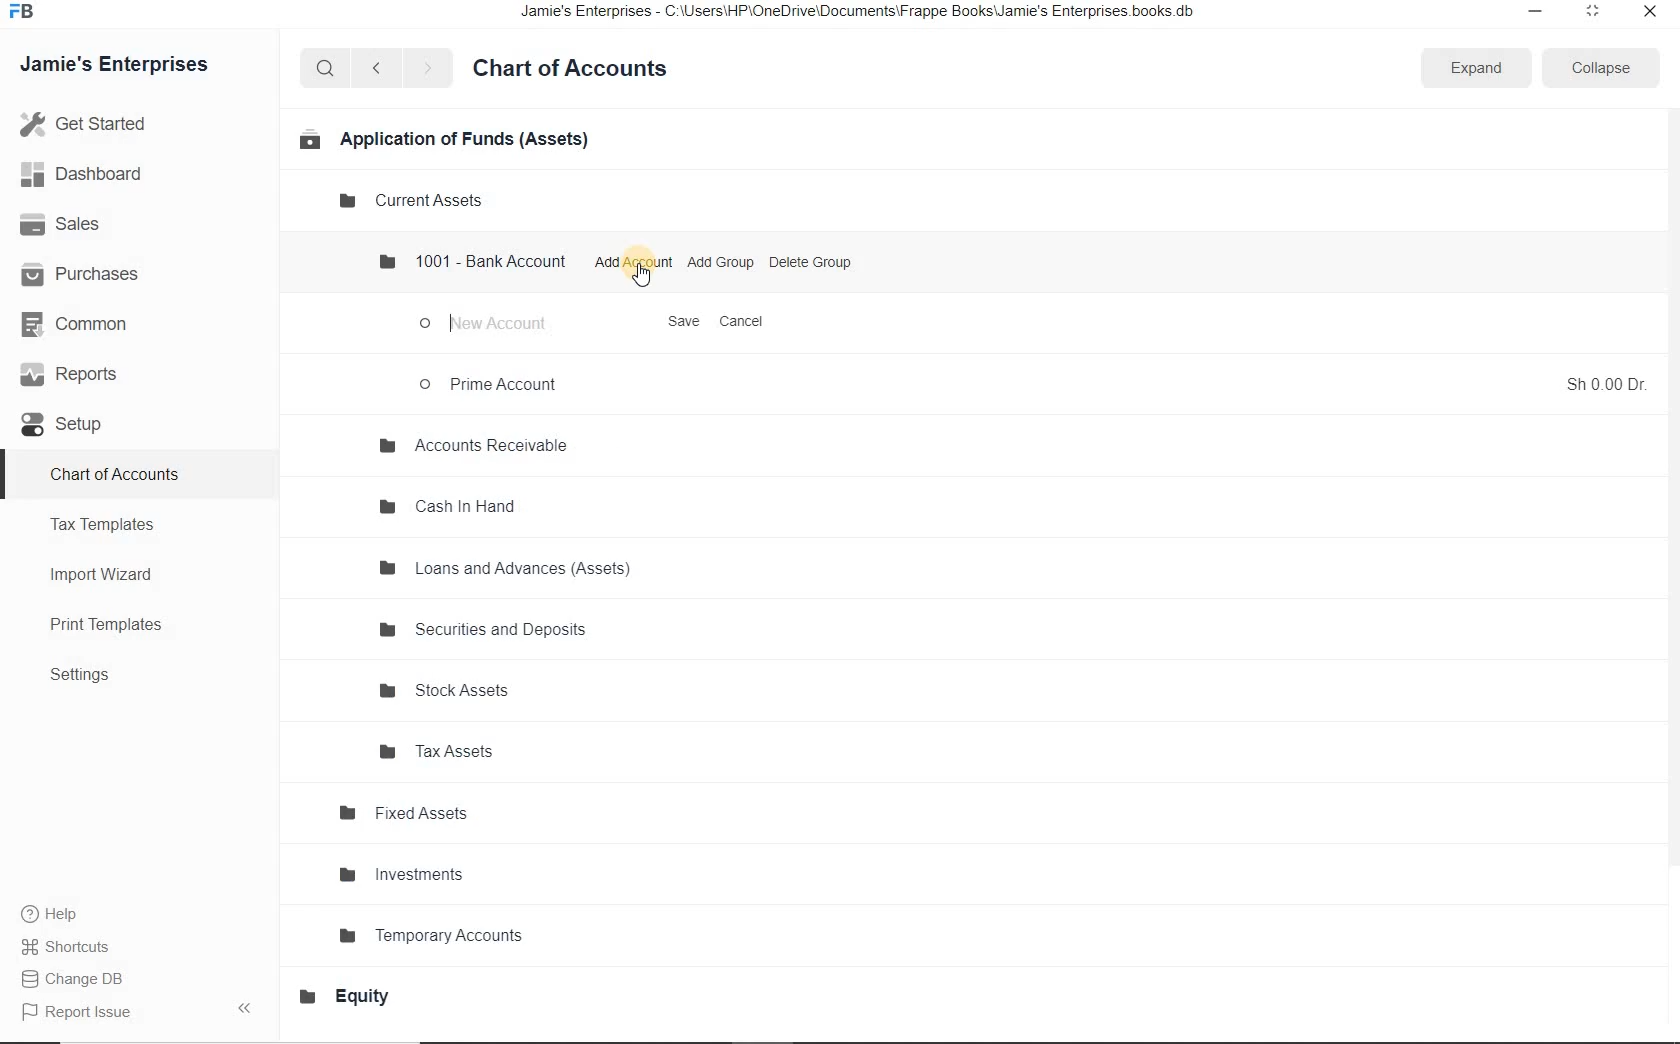 This screenshot has width=1680, height=1044. Describe the element at coordinates (643, 277) in the screenshot. I see `cursor` at that location.